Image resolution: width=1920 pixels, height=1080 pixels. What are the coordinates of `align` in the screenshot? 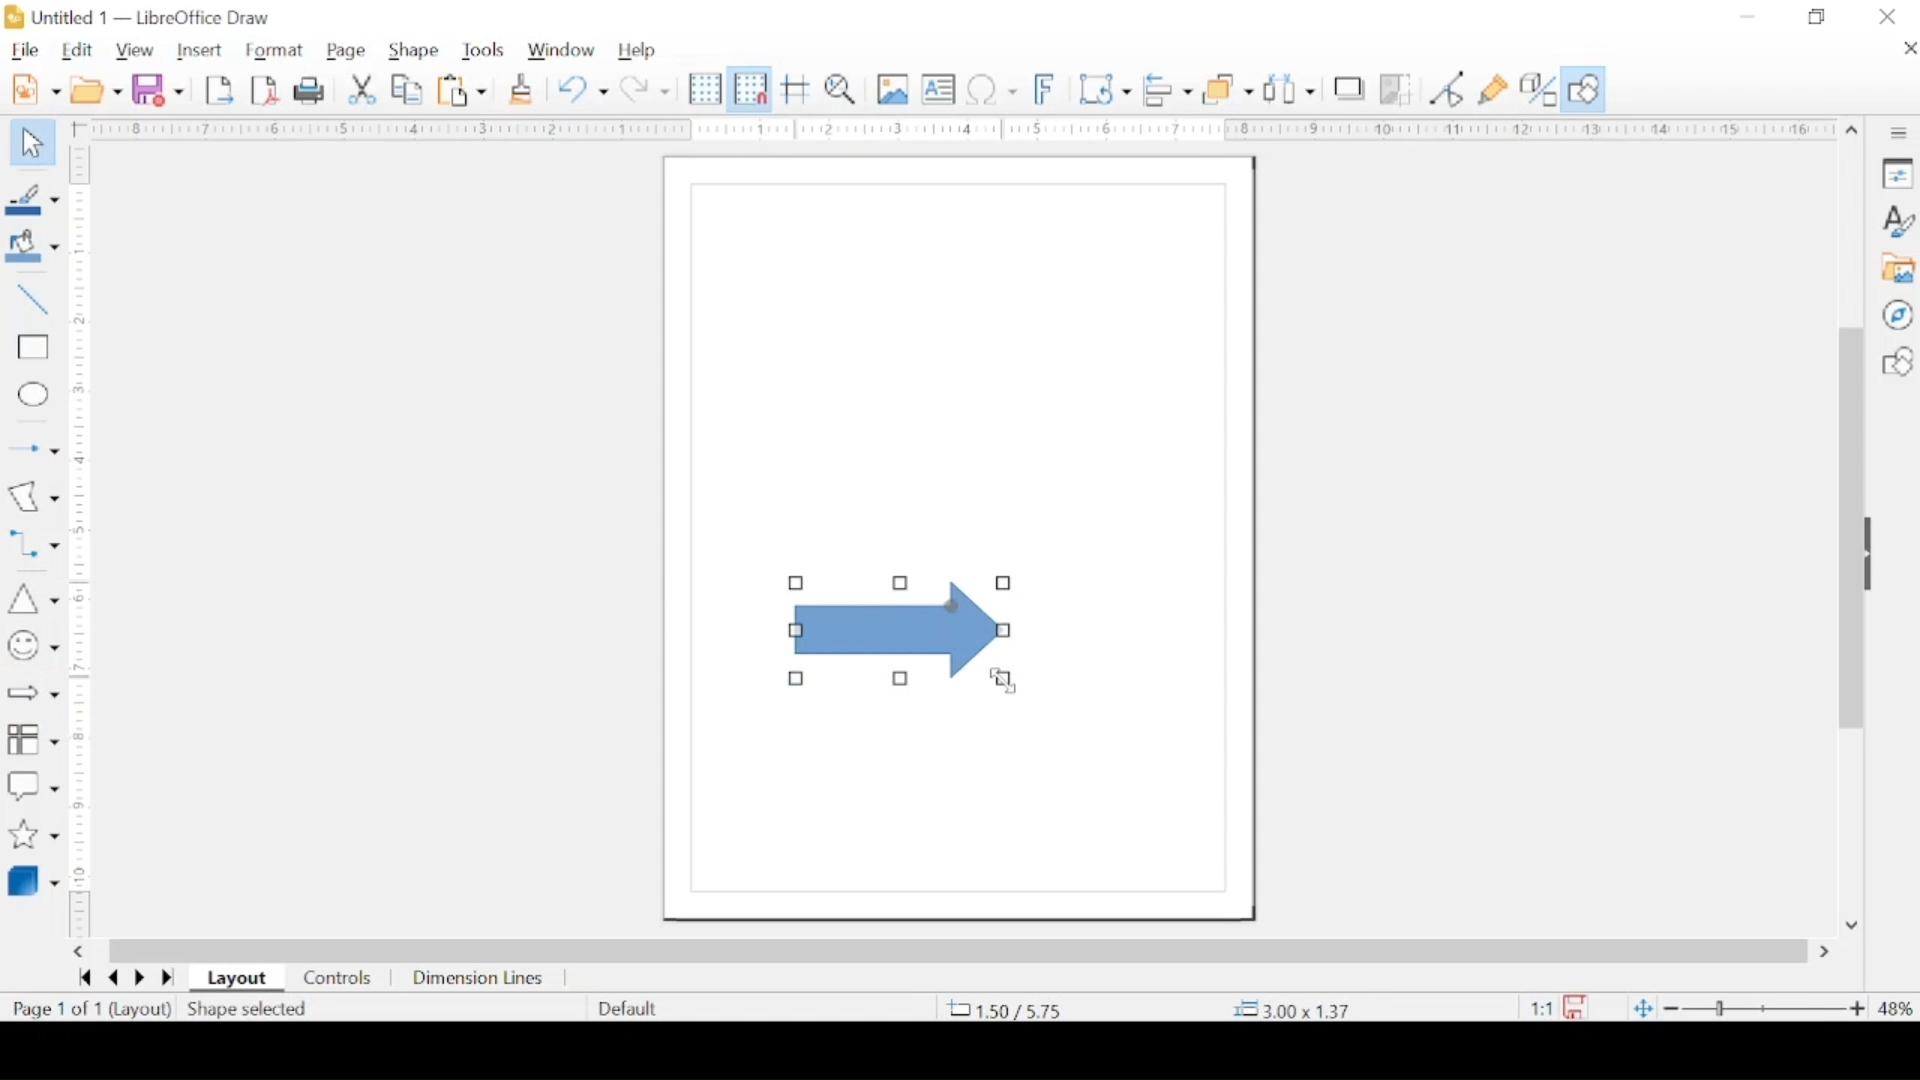 It's located at (1167, 88).